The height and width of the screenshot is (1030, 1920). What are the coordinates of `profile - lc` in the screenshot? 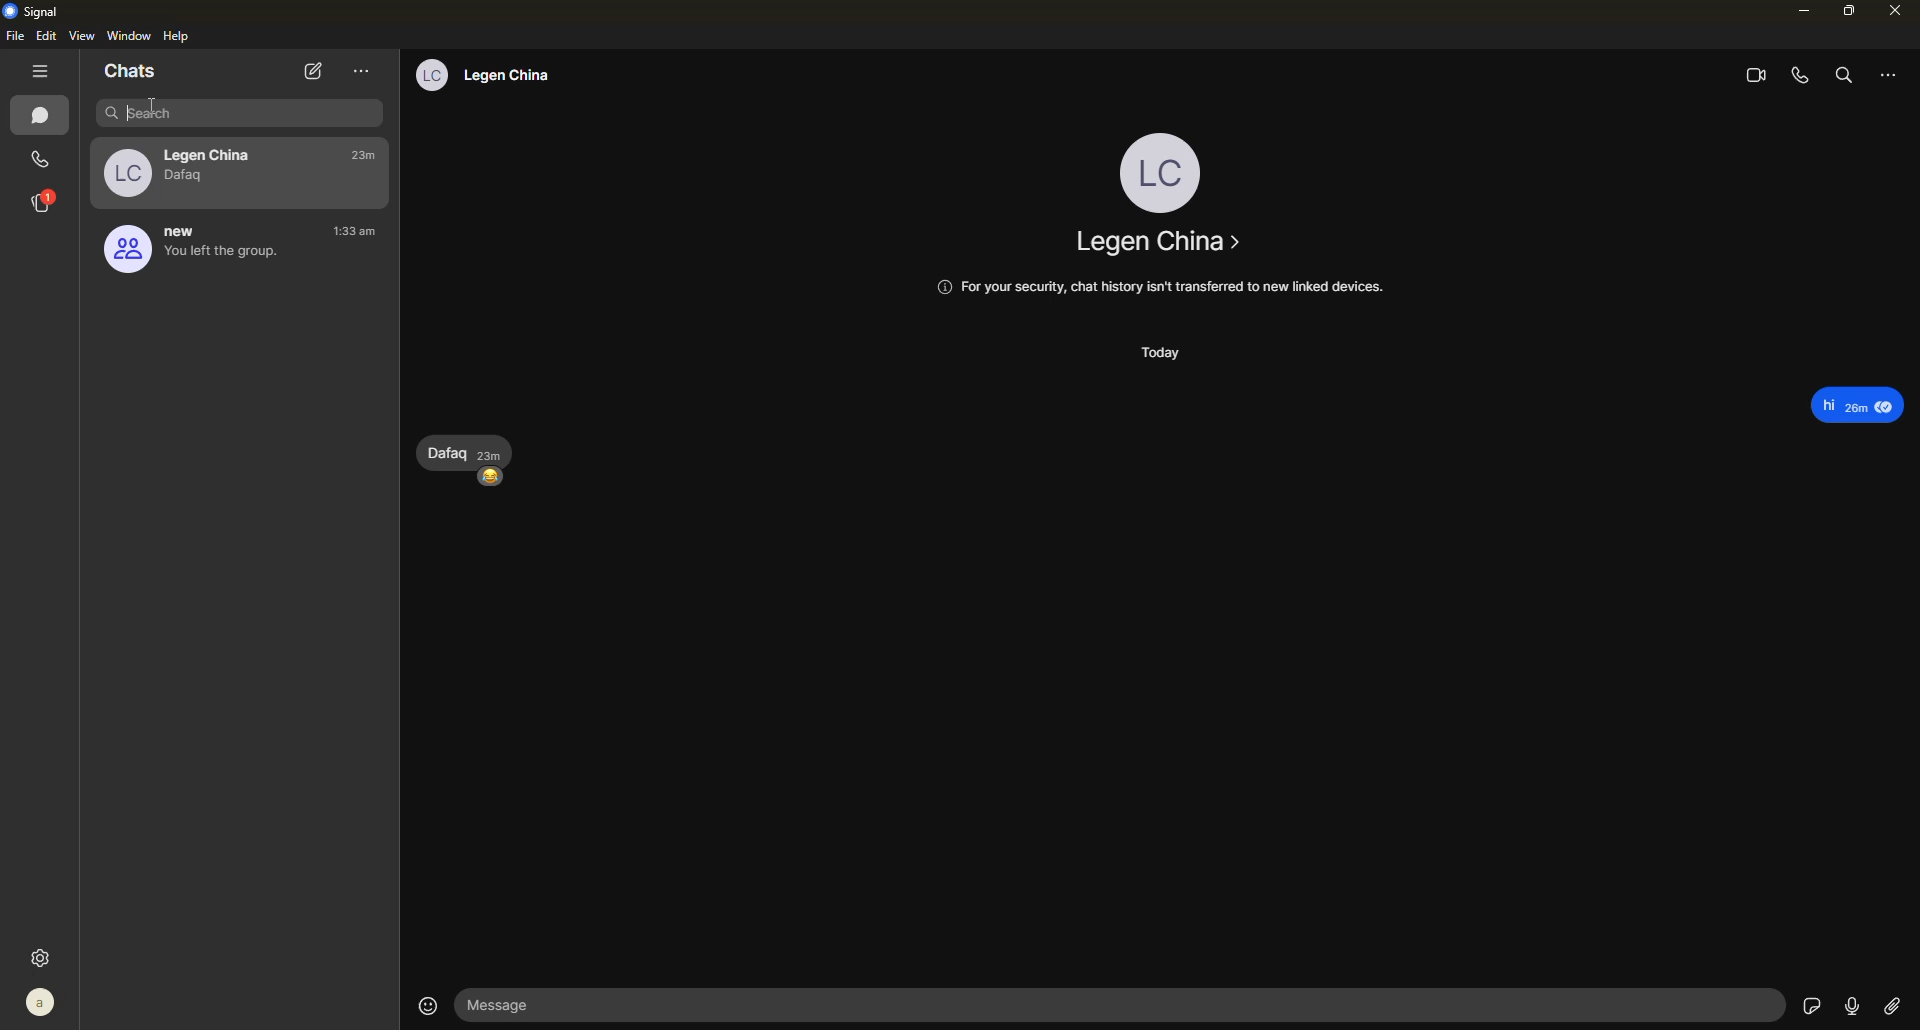 It's located at (1156, 167).